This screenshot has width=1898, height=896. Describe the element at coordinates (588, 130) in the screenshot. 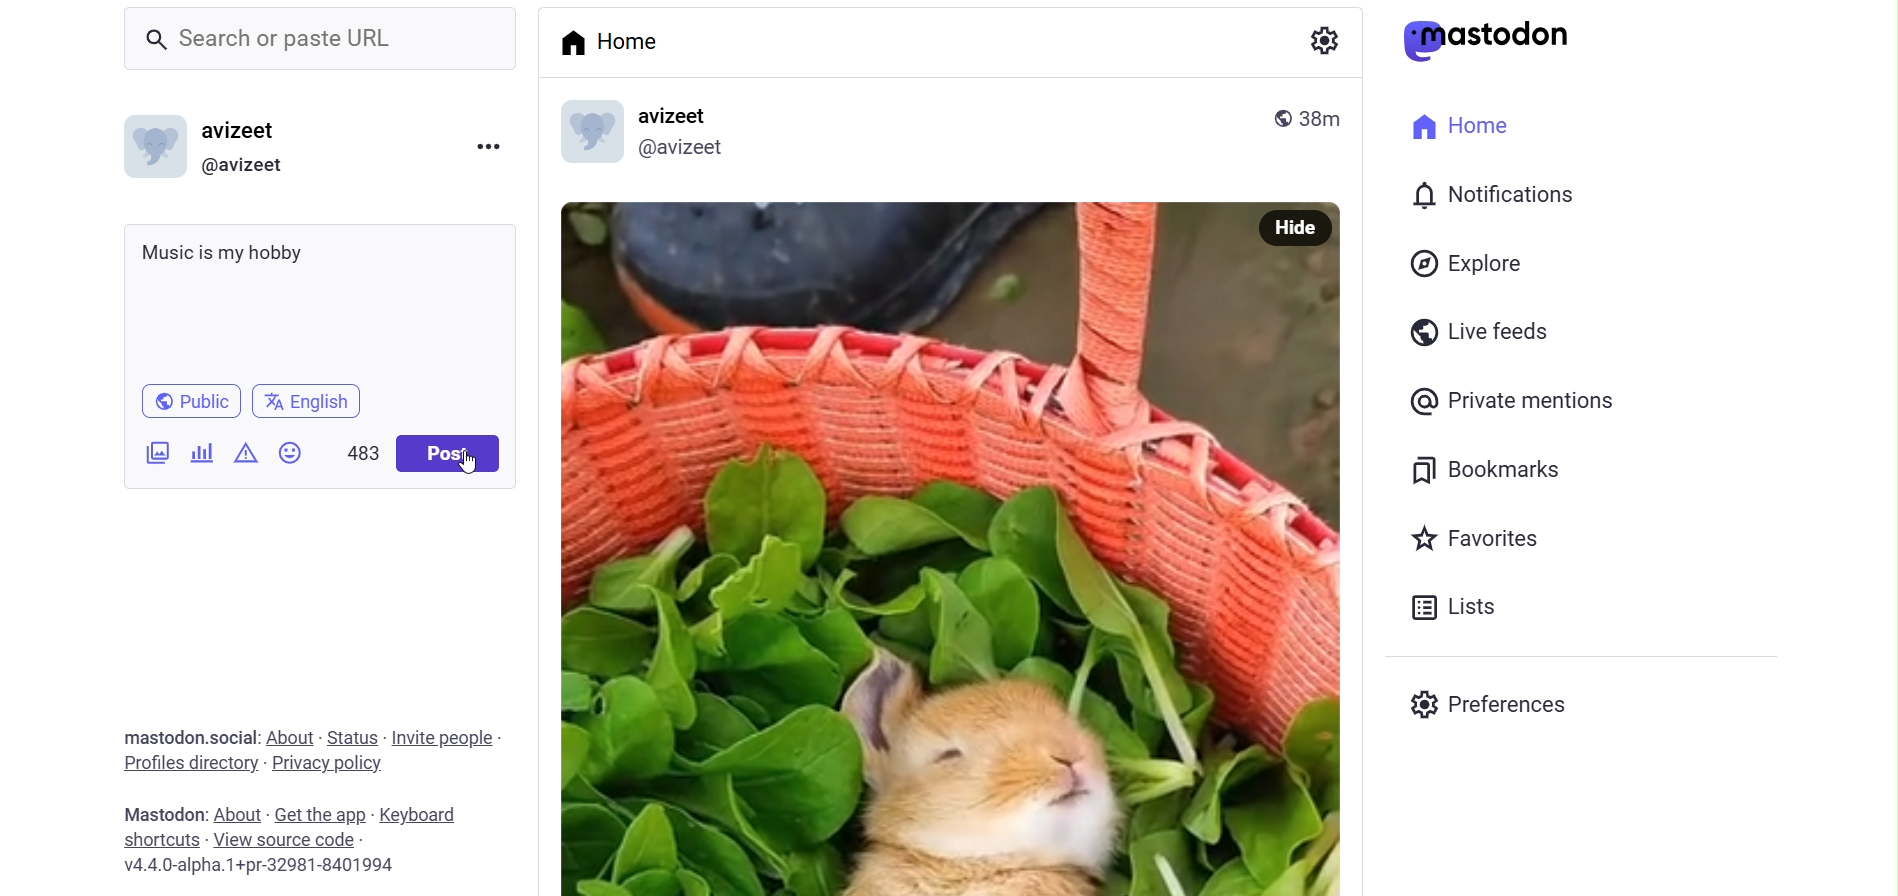

I see `display picture` at that location.